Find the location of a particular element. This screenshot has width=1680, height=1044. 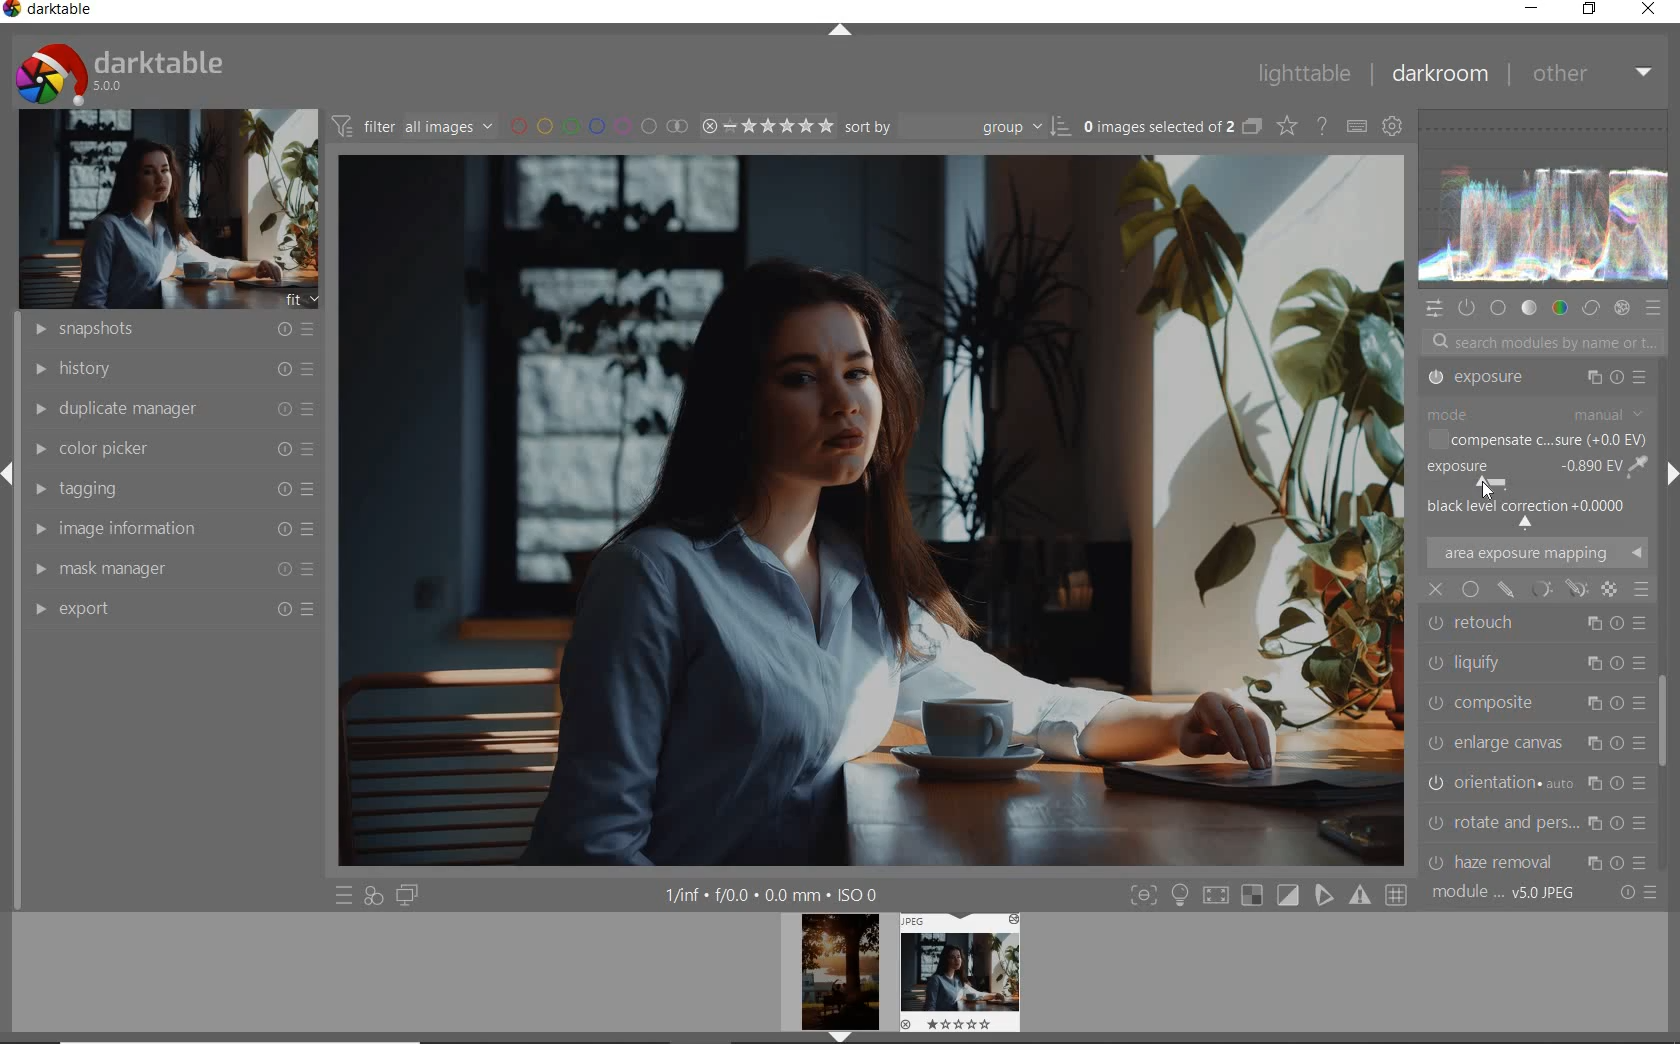

SNAPSHOTS is located at coordinates (176, 328).